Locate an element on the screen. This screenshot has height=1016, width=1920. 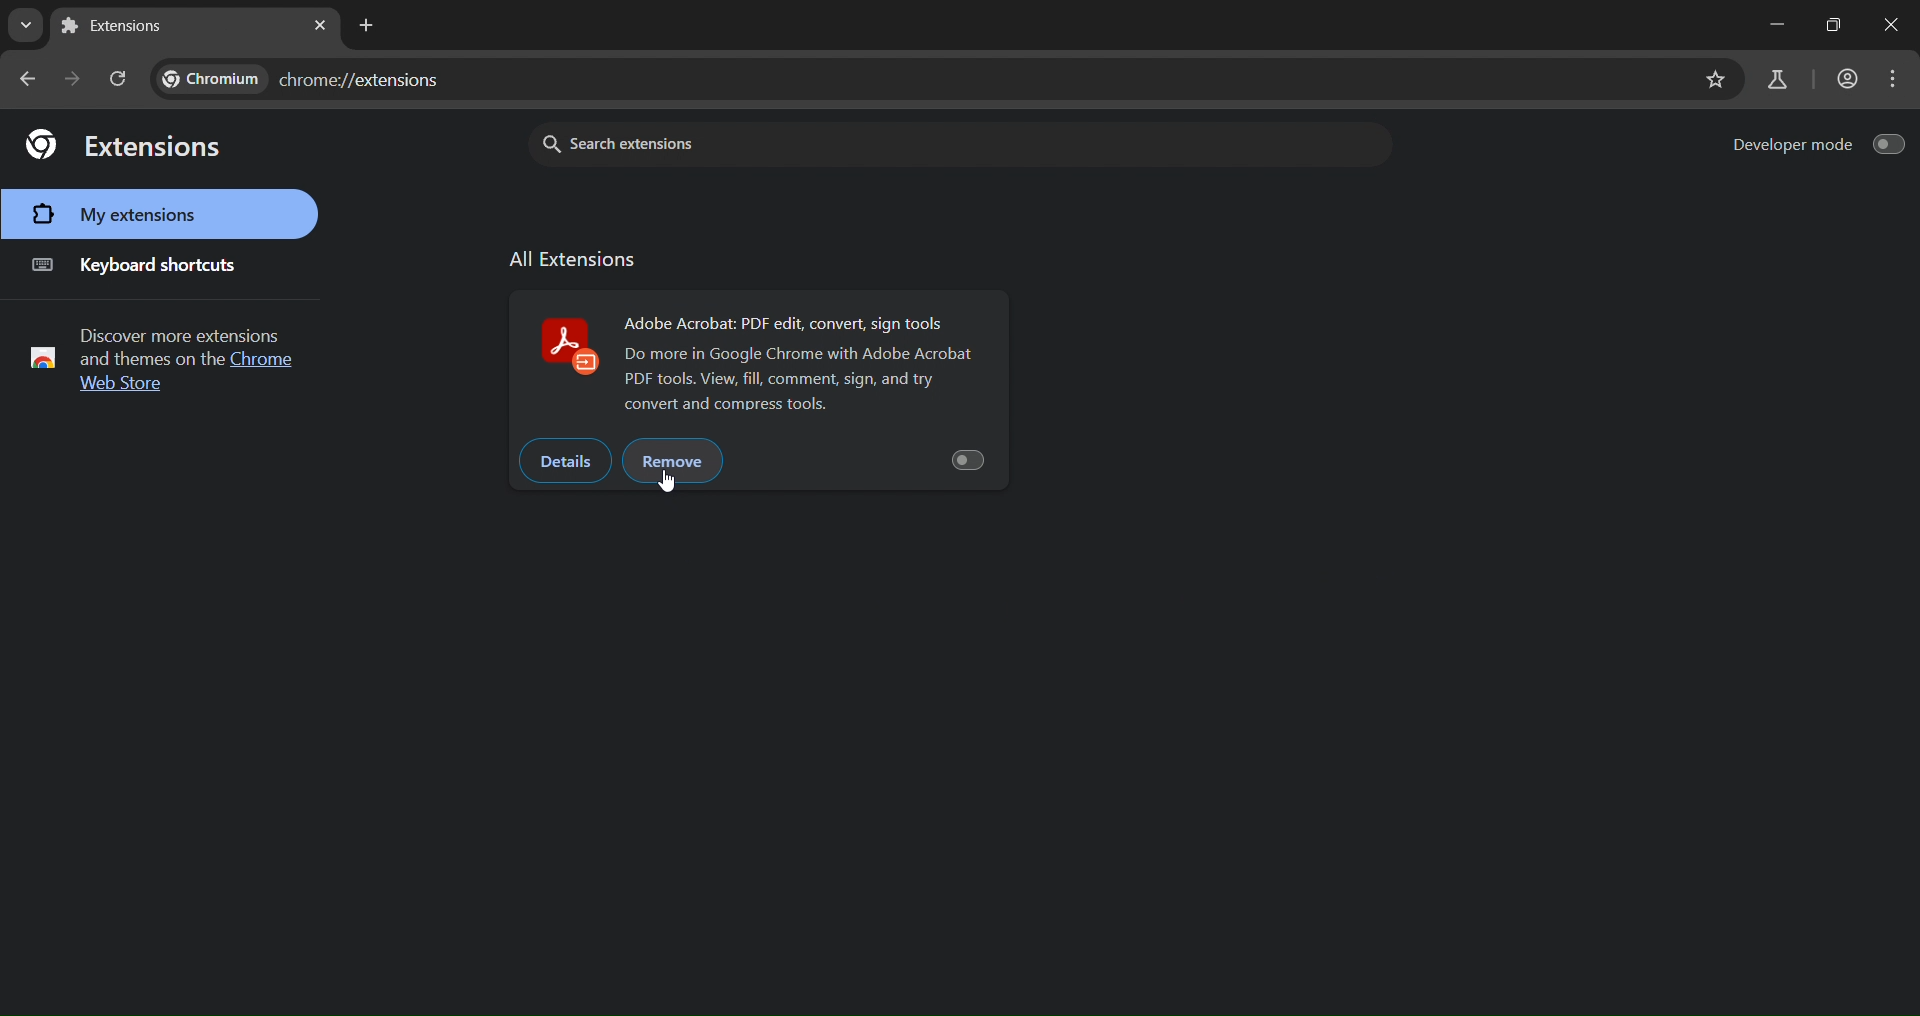
go forward one page is located at coordinates (76, 81).